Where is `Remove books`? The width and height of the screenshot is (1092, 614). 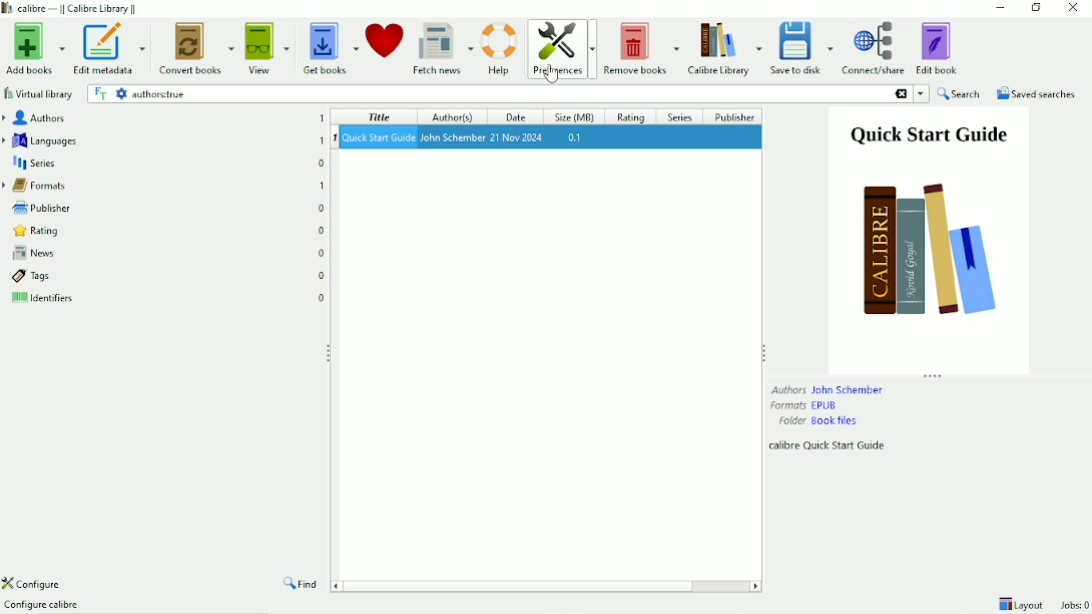
Remove books is located at coordinates (642, 48).